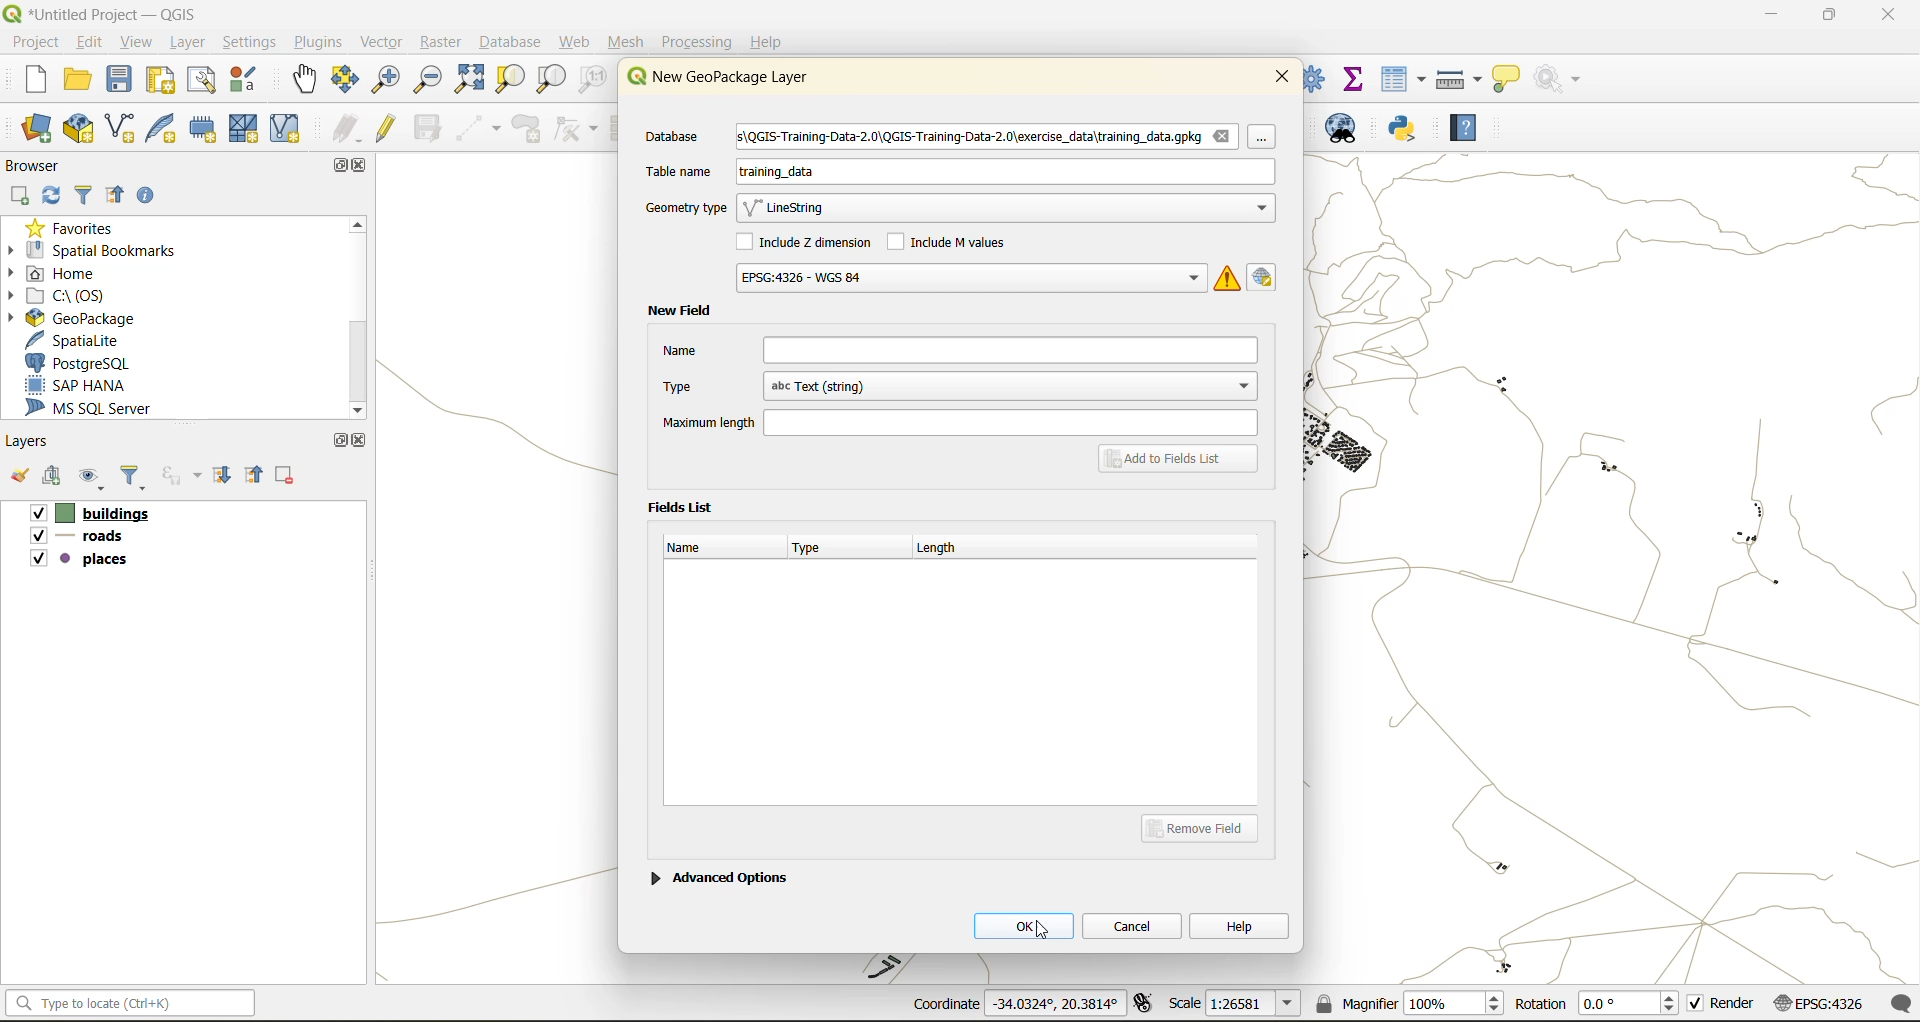 The image size is (1920, 1022). What do you see at coordinates (1240, 925) in the screenshot?
I see `help` at bounding box center [1240, 925].